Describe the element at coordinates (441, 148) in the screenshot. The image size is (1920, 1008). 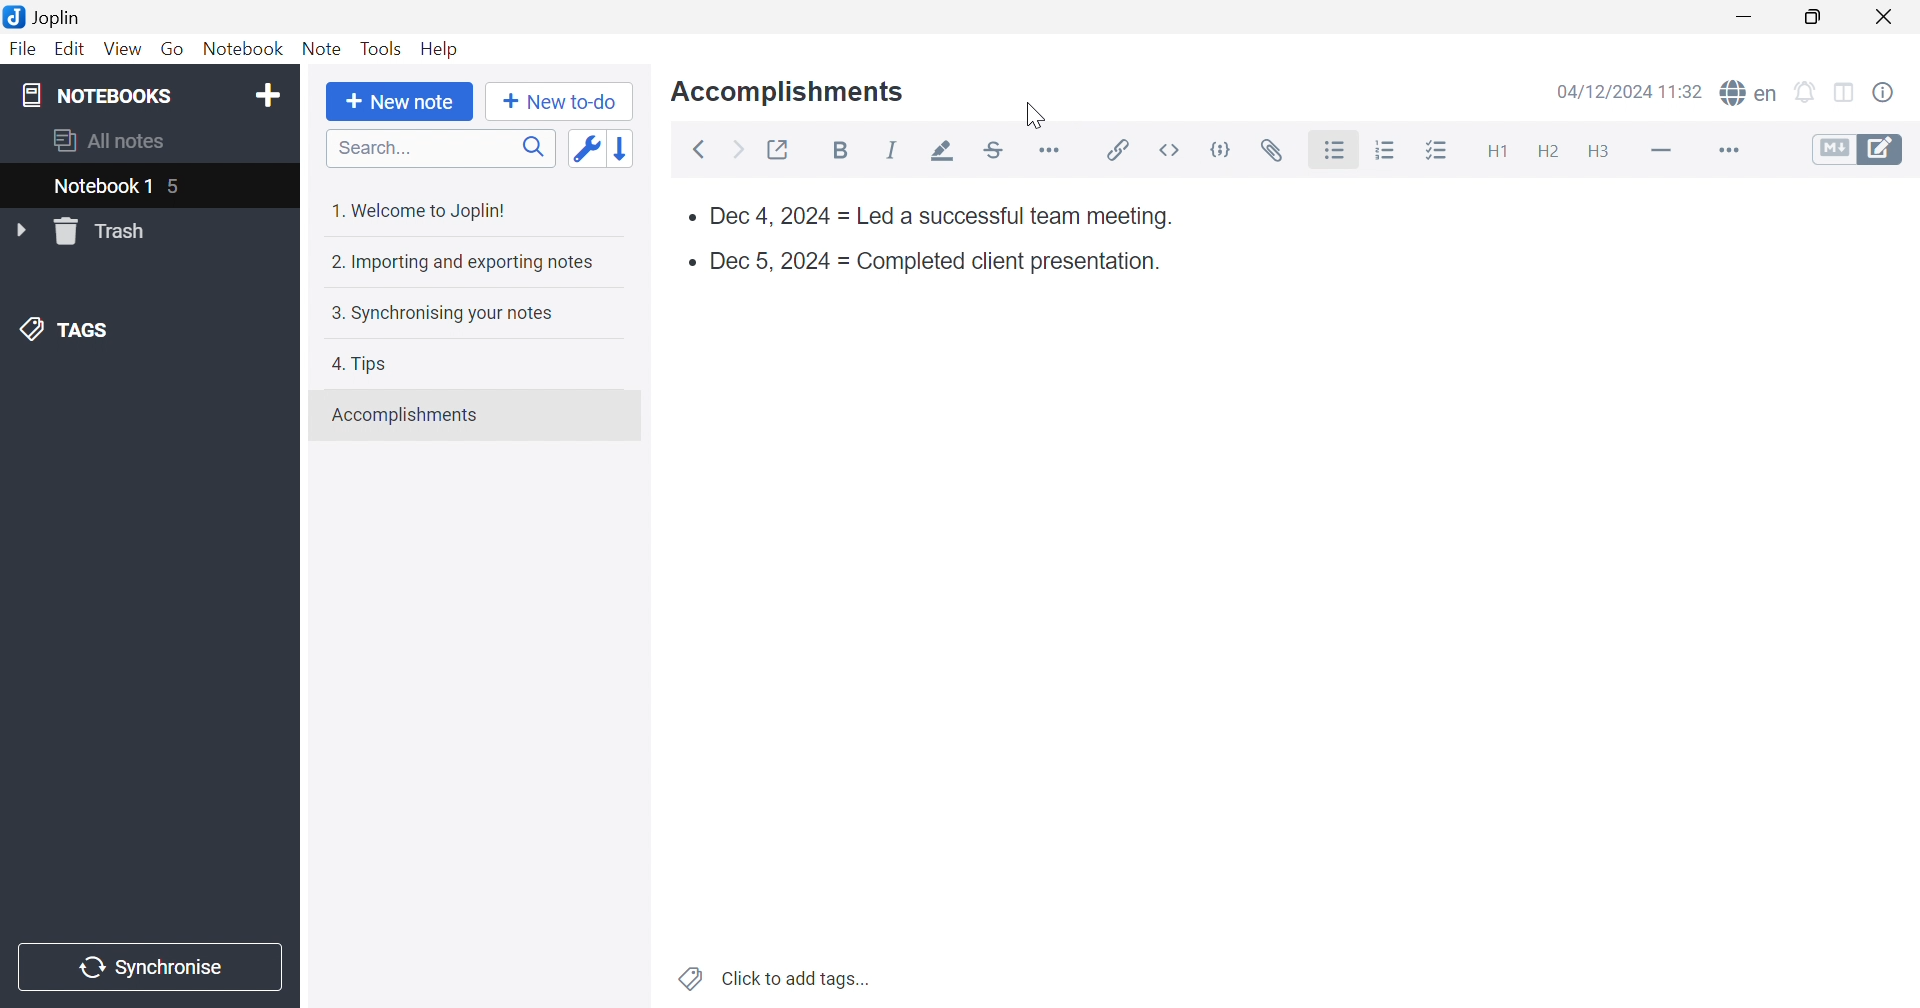
I see `Search` at that location.